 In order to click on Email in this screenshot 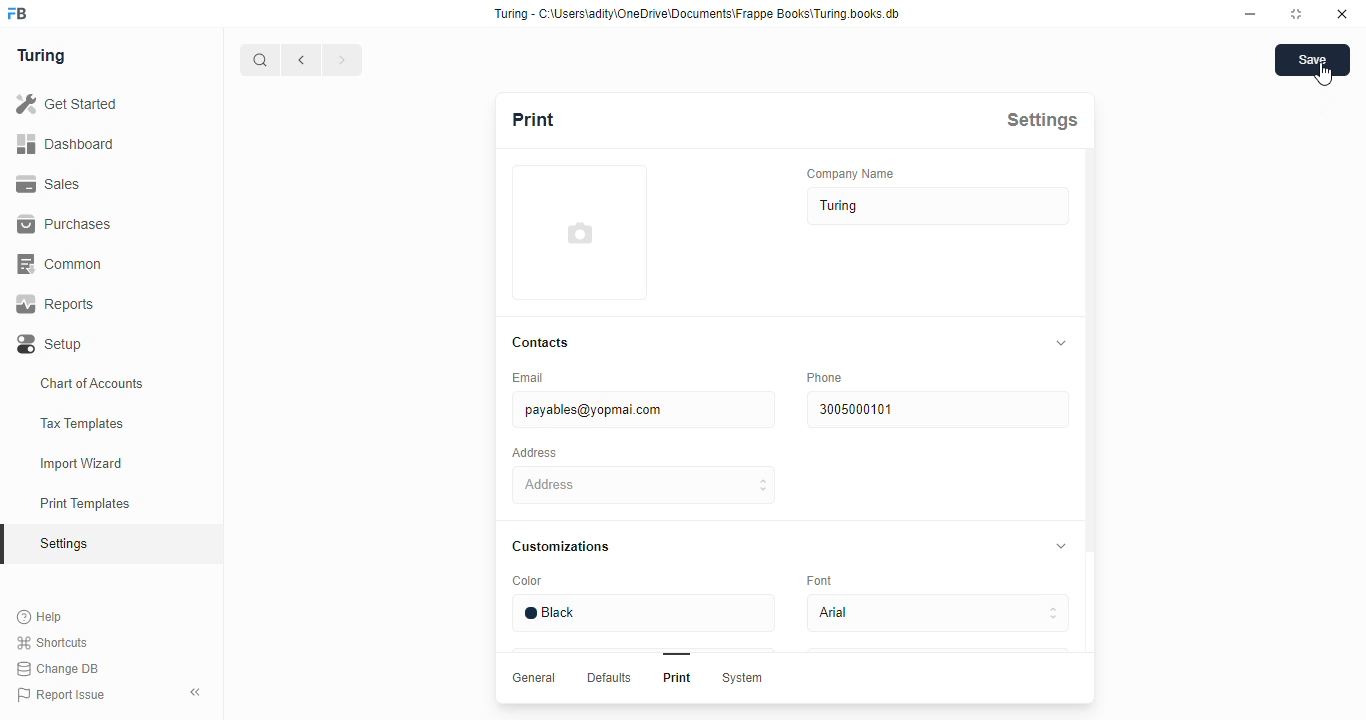, I will do `click(542, 378)`.